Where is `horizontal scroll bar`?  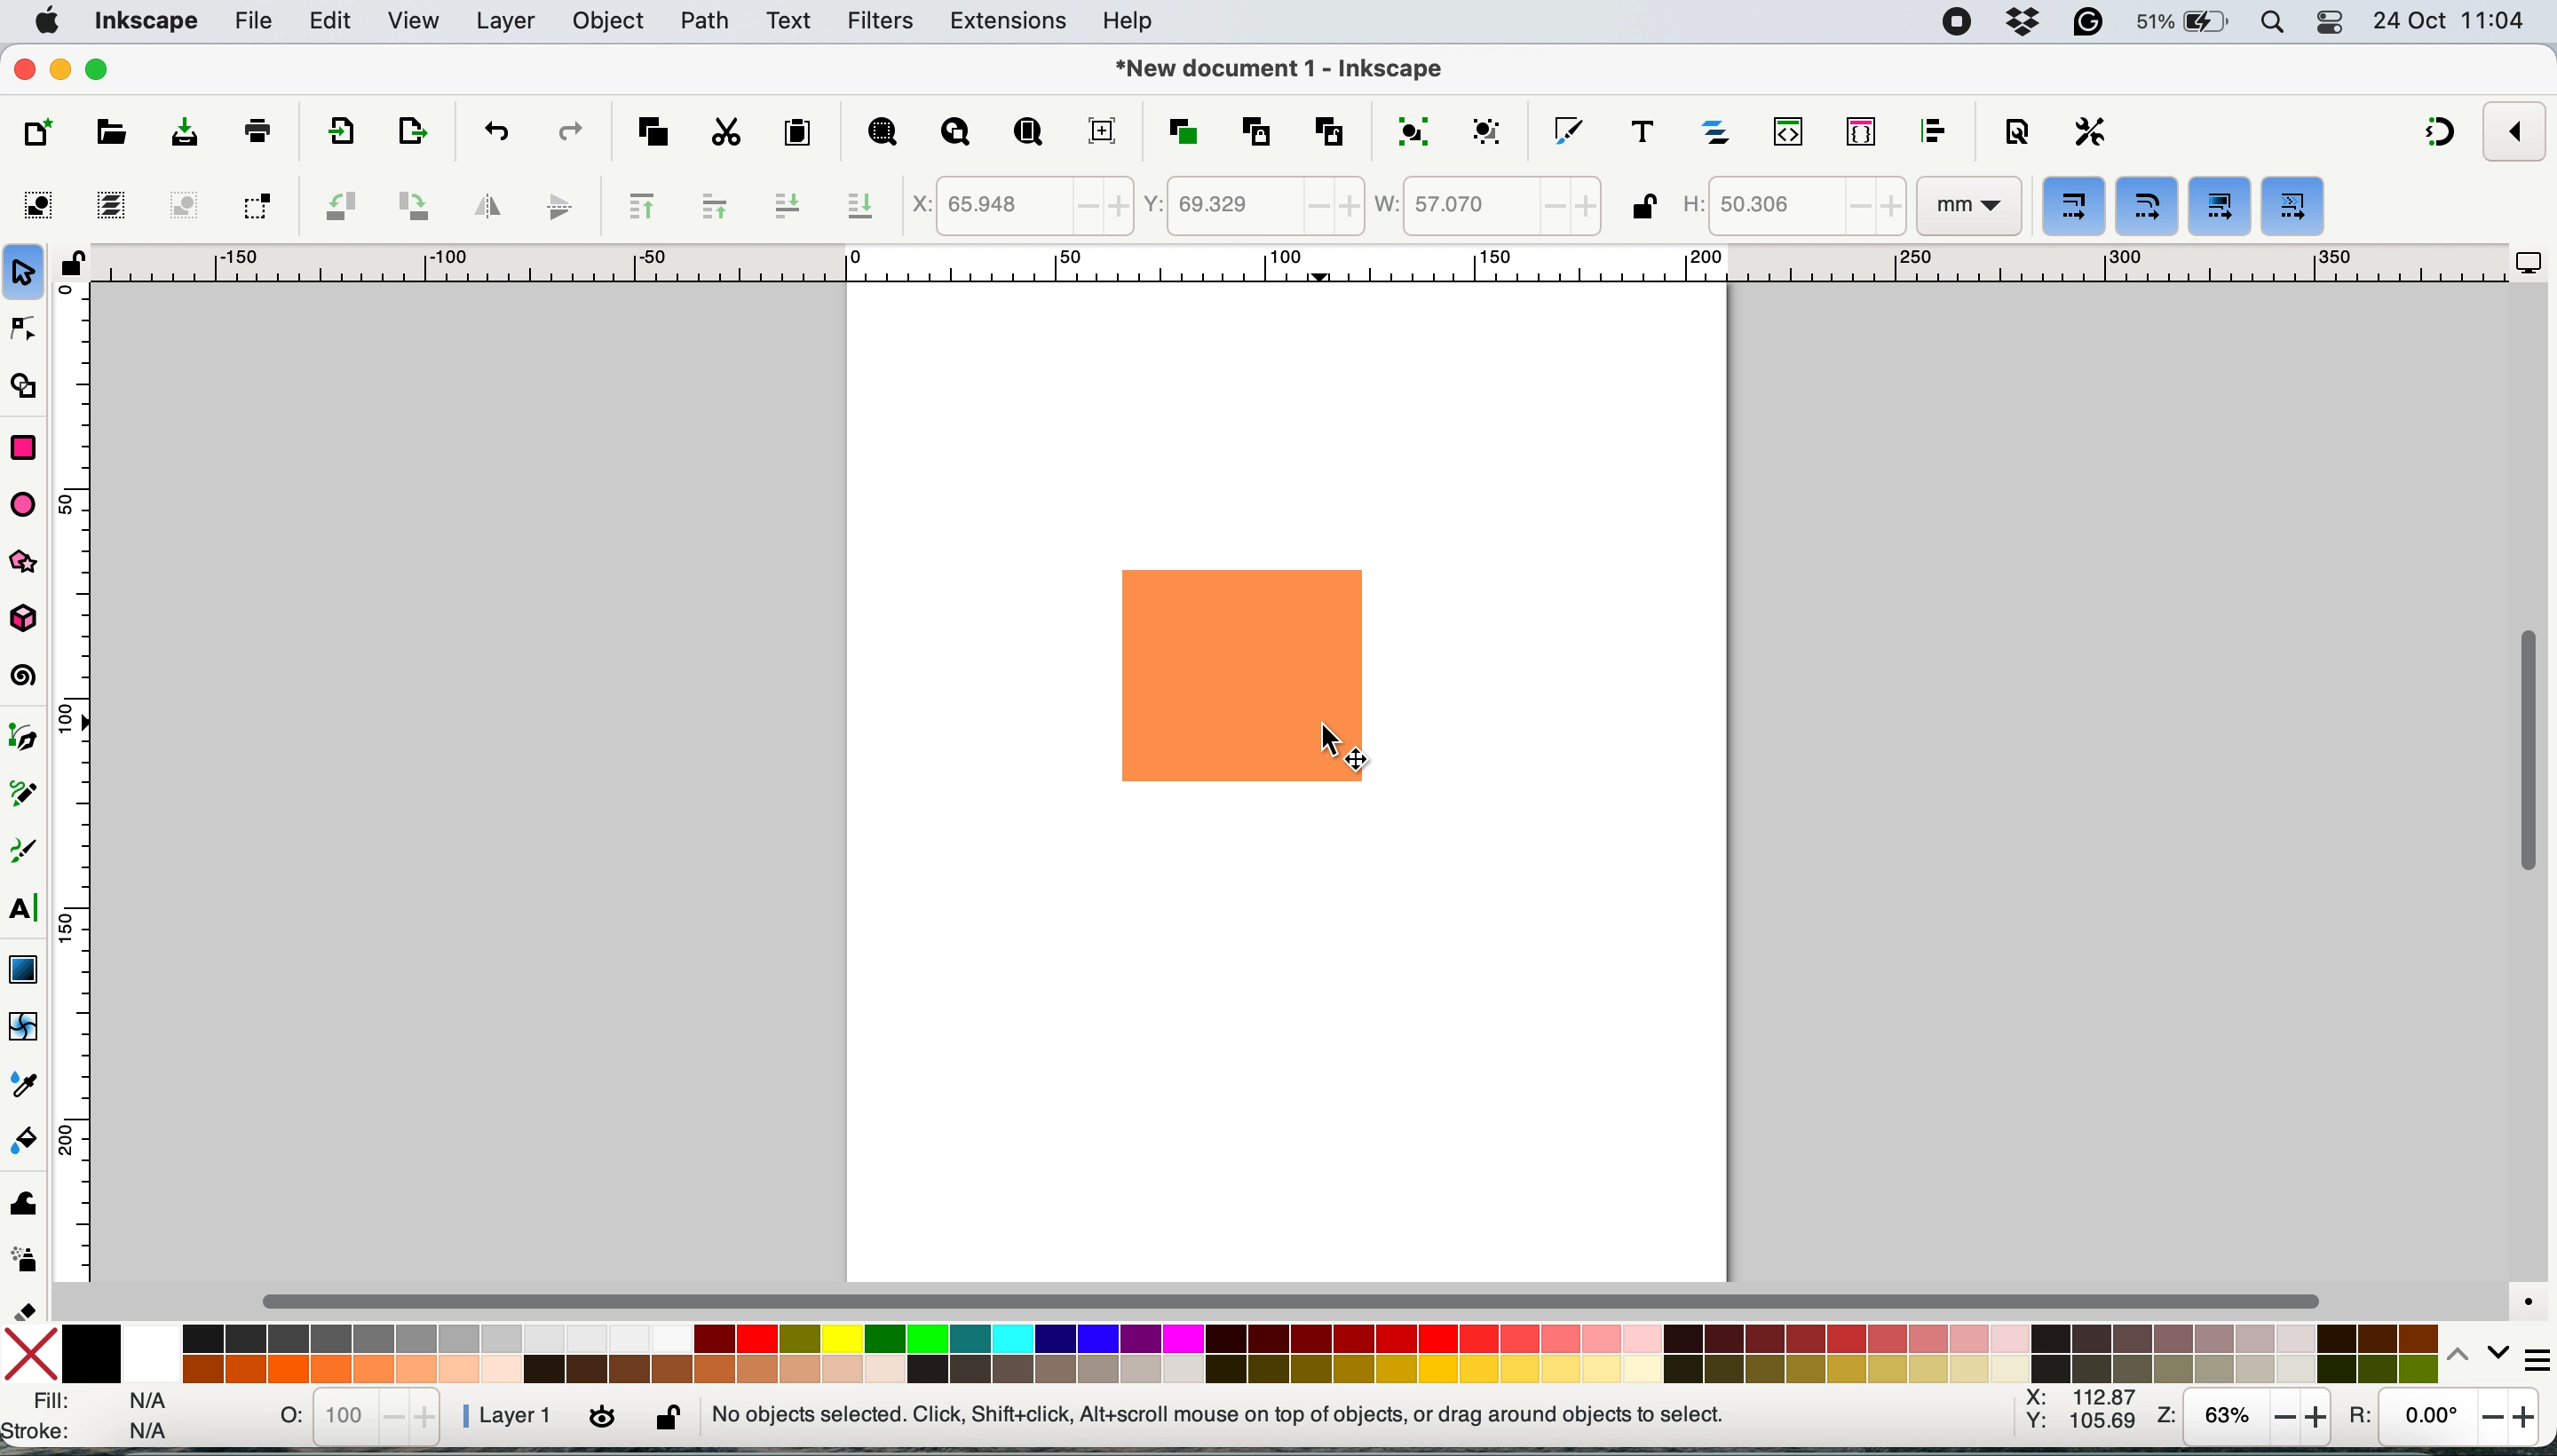 horizontal scroll bar is located at coordinates (1297, 1300).